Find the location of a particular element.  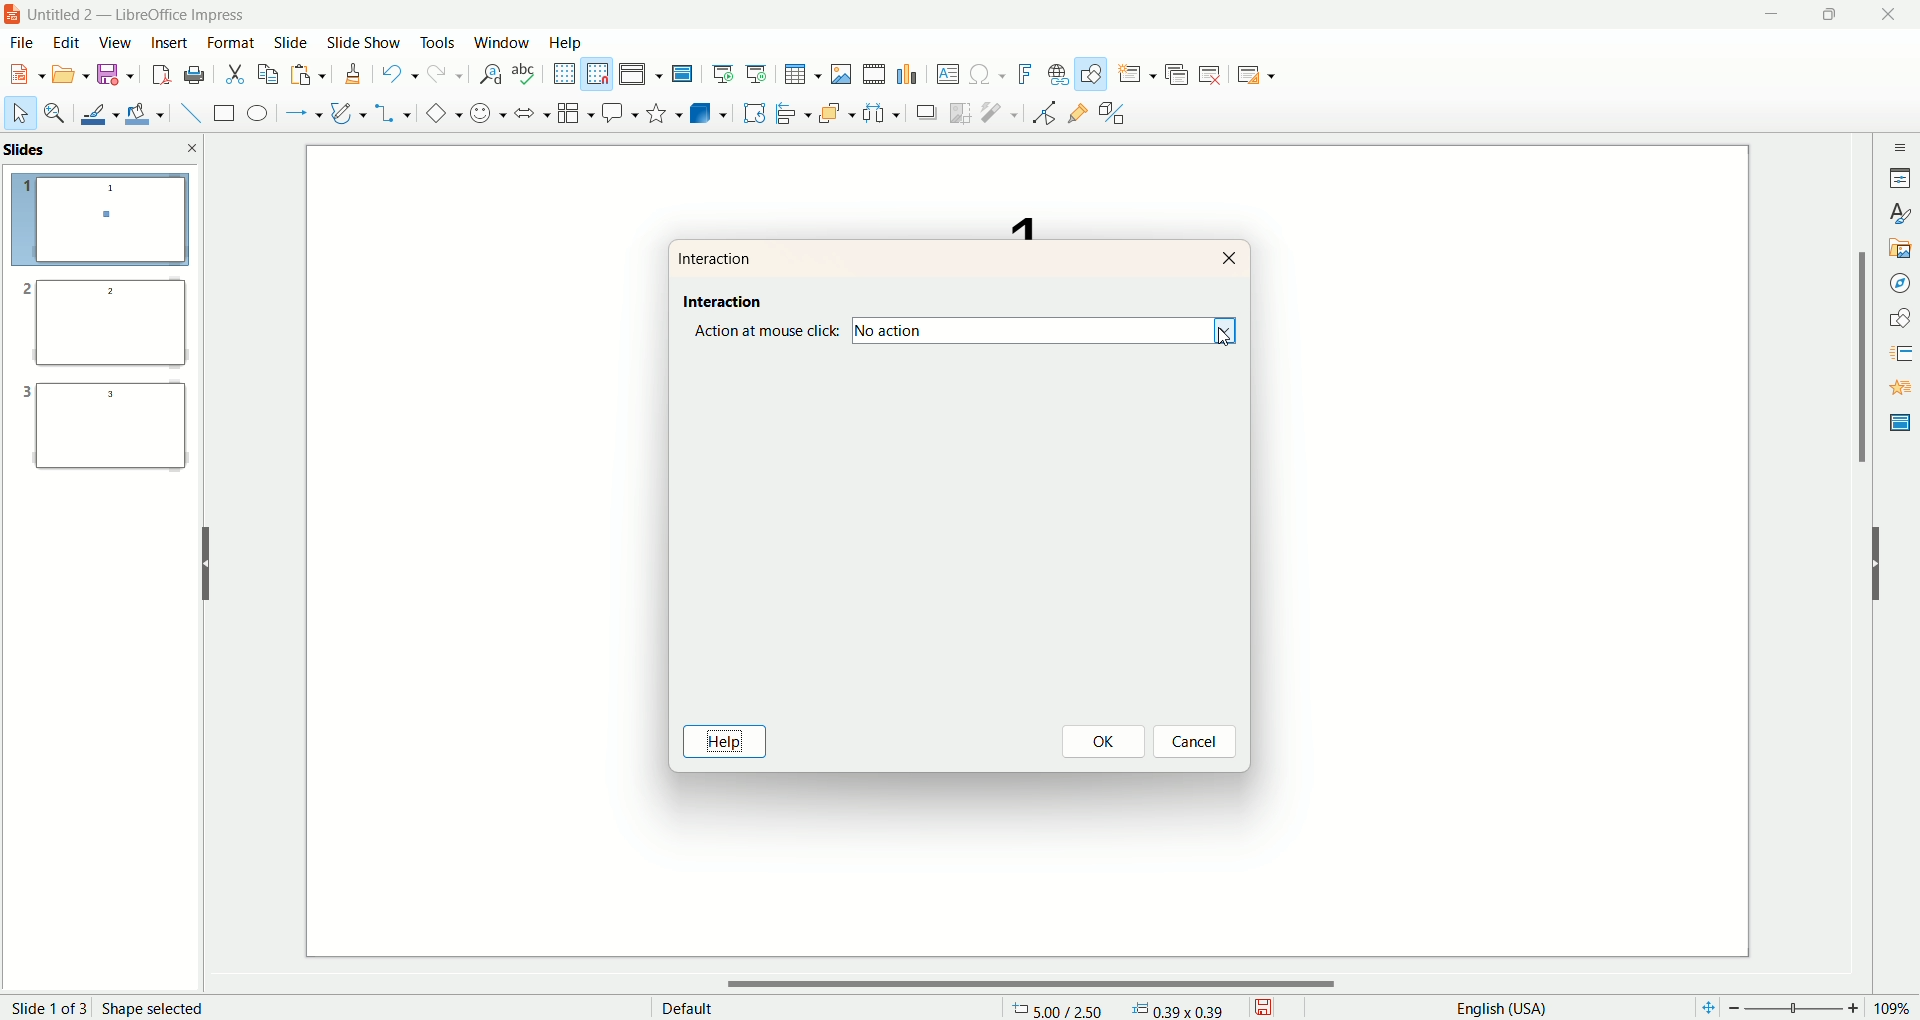

show grid is located at coordinates (562, 73).